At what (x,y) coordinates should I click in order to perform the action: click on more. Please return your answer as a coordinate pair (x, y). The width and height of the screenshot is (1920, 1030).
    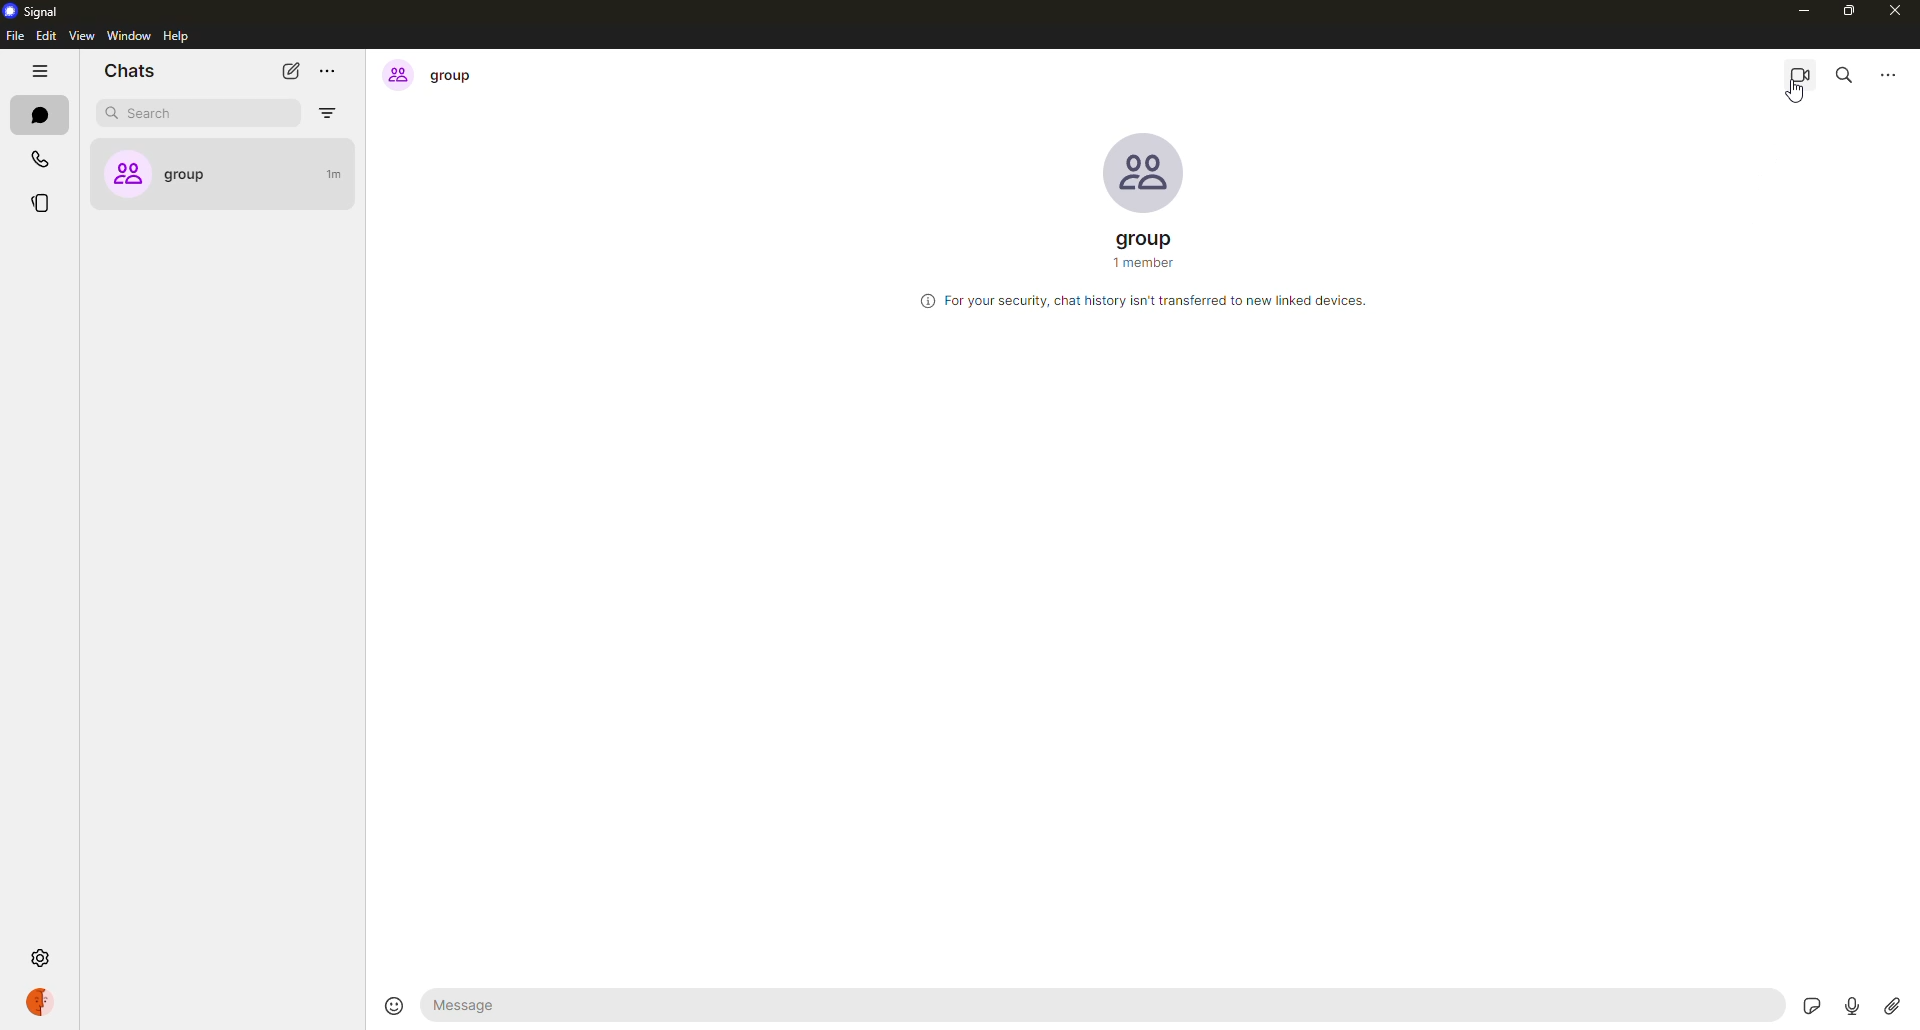
    Looking at the image, I should click on (1892, 75).